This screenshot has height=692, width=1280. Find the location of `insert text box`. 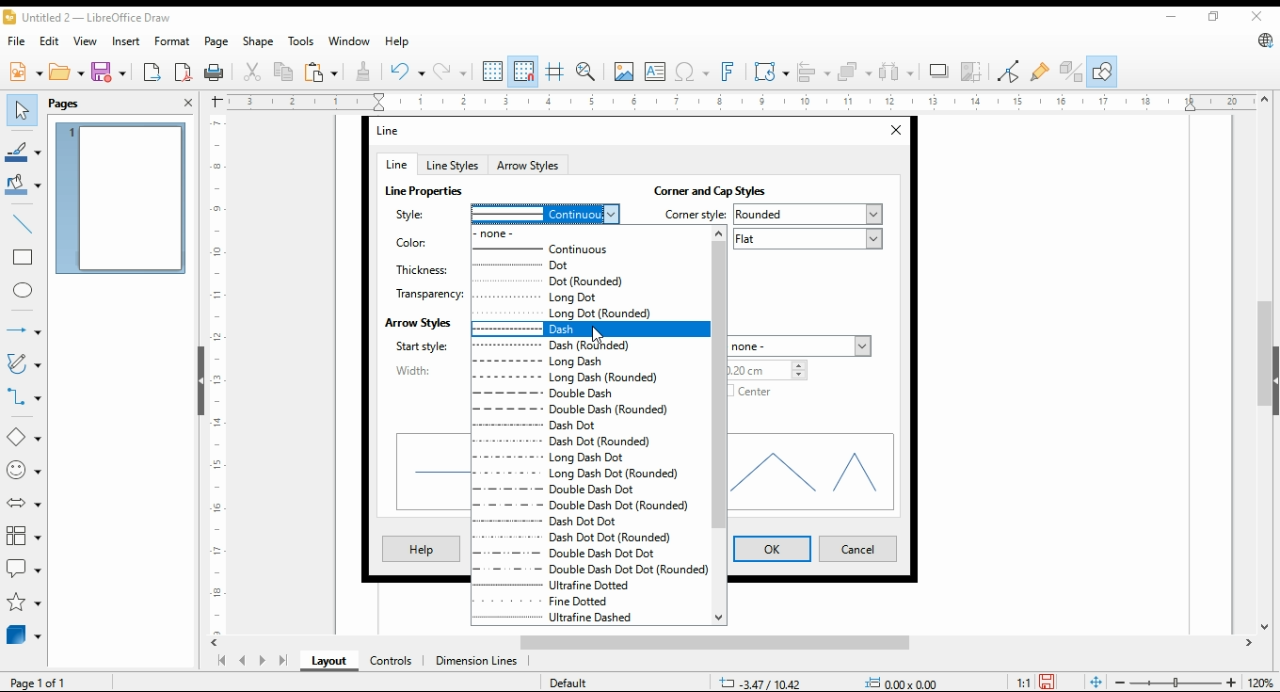

insert text box is located at coordinates (655, 71).